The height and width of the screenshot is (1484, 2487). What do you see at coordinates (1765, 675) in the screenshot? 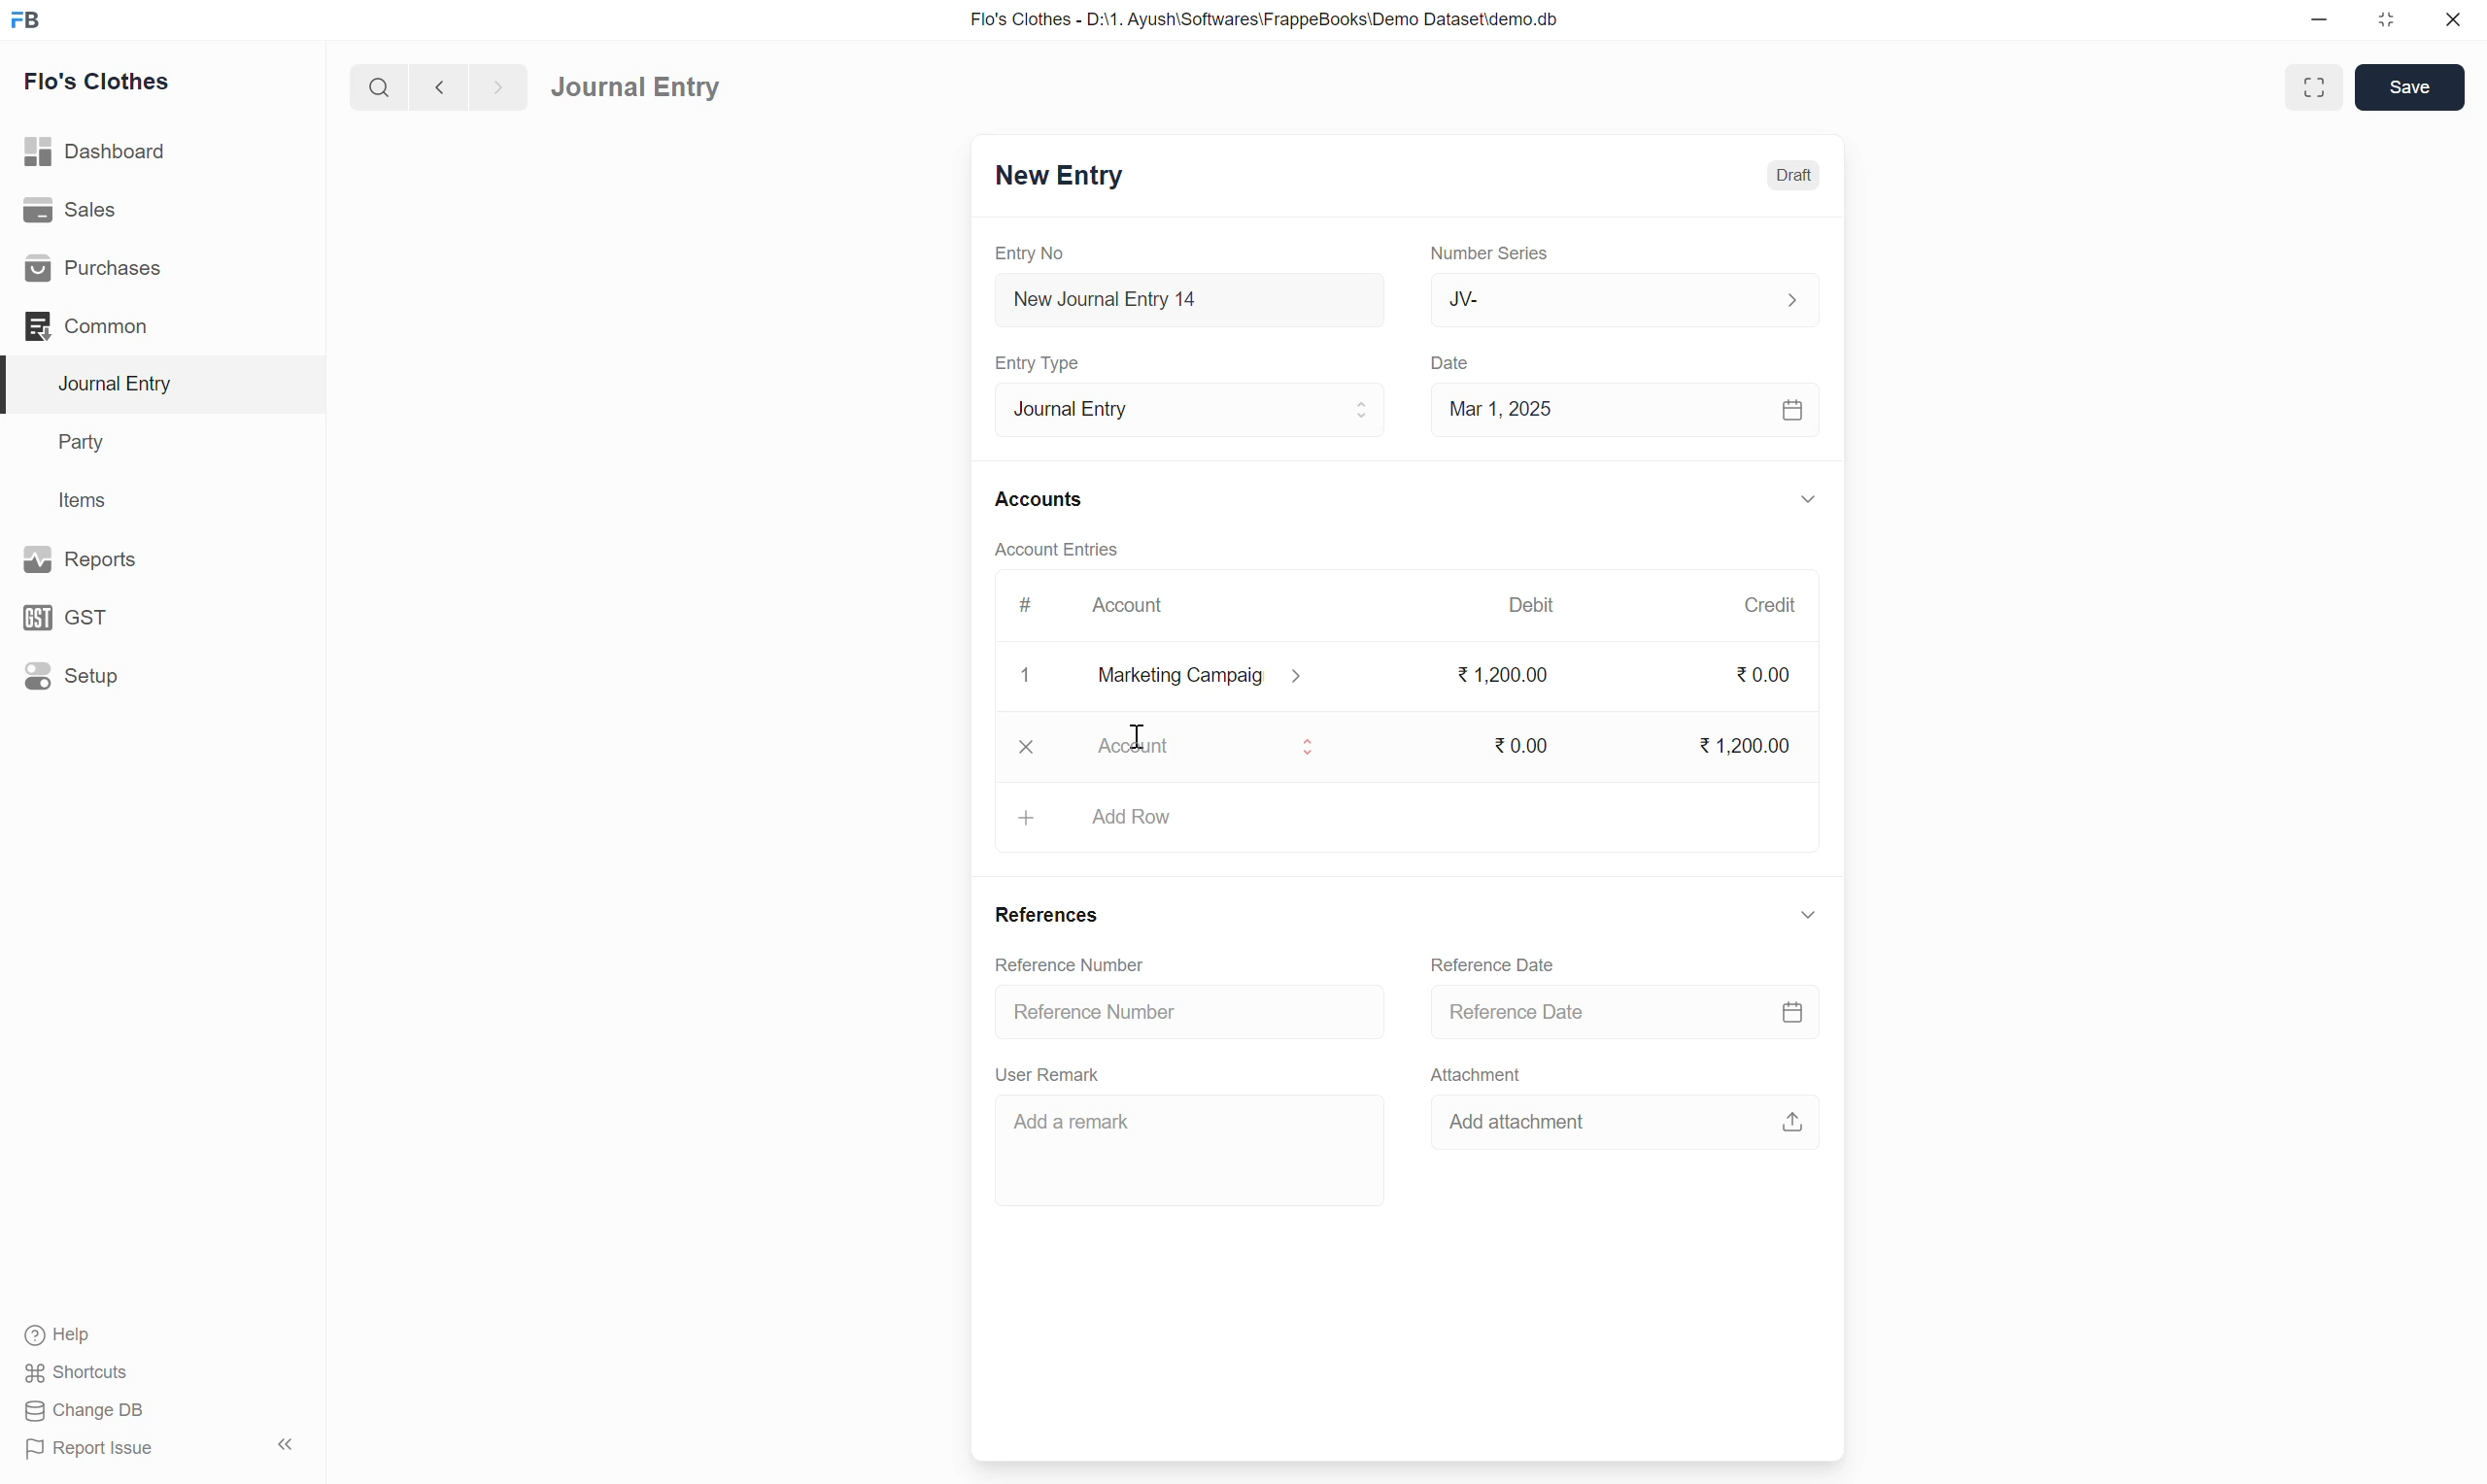
I see `0.00` at bounding box center [1765, 675].